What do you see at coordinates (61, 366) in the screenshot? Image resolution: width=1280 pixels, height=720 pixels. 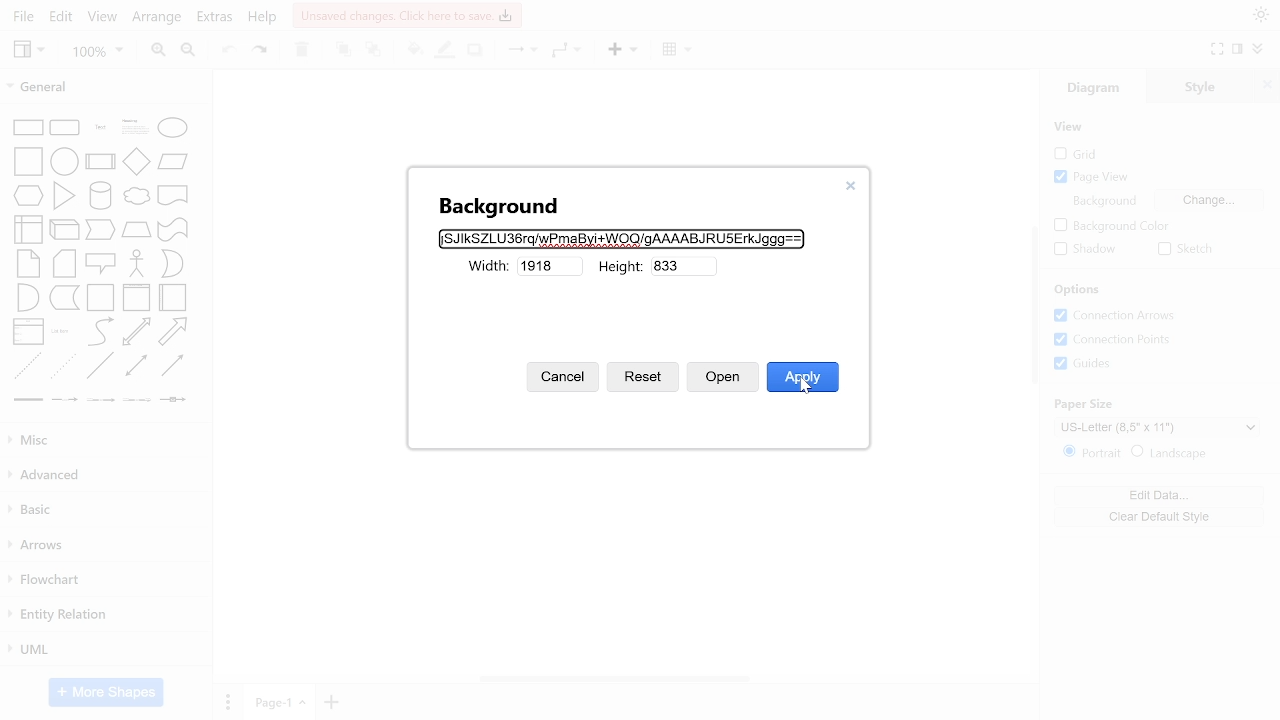 I see `general shapes` at bounding box center [61, 366].